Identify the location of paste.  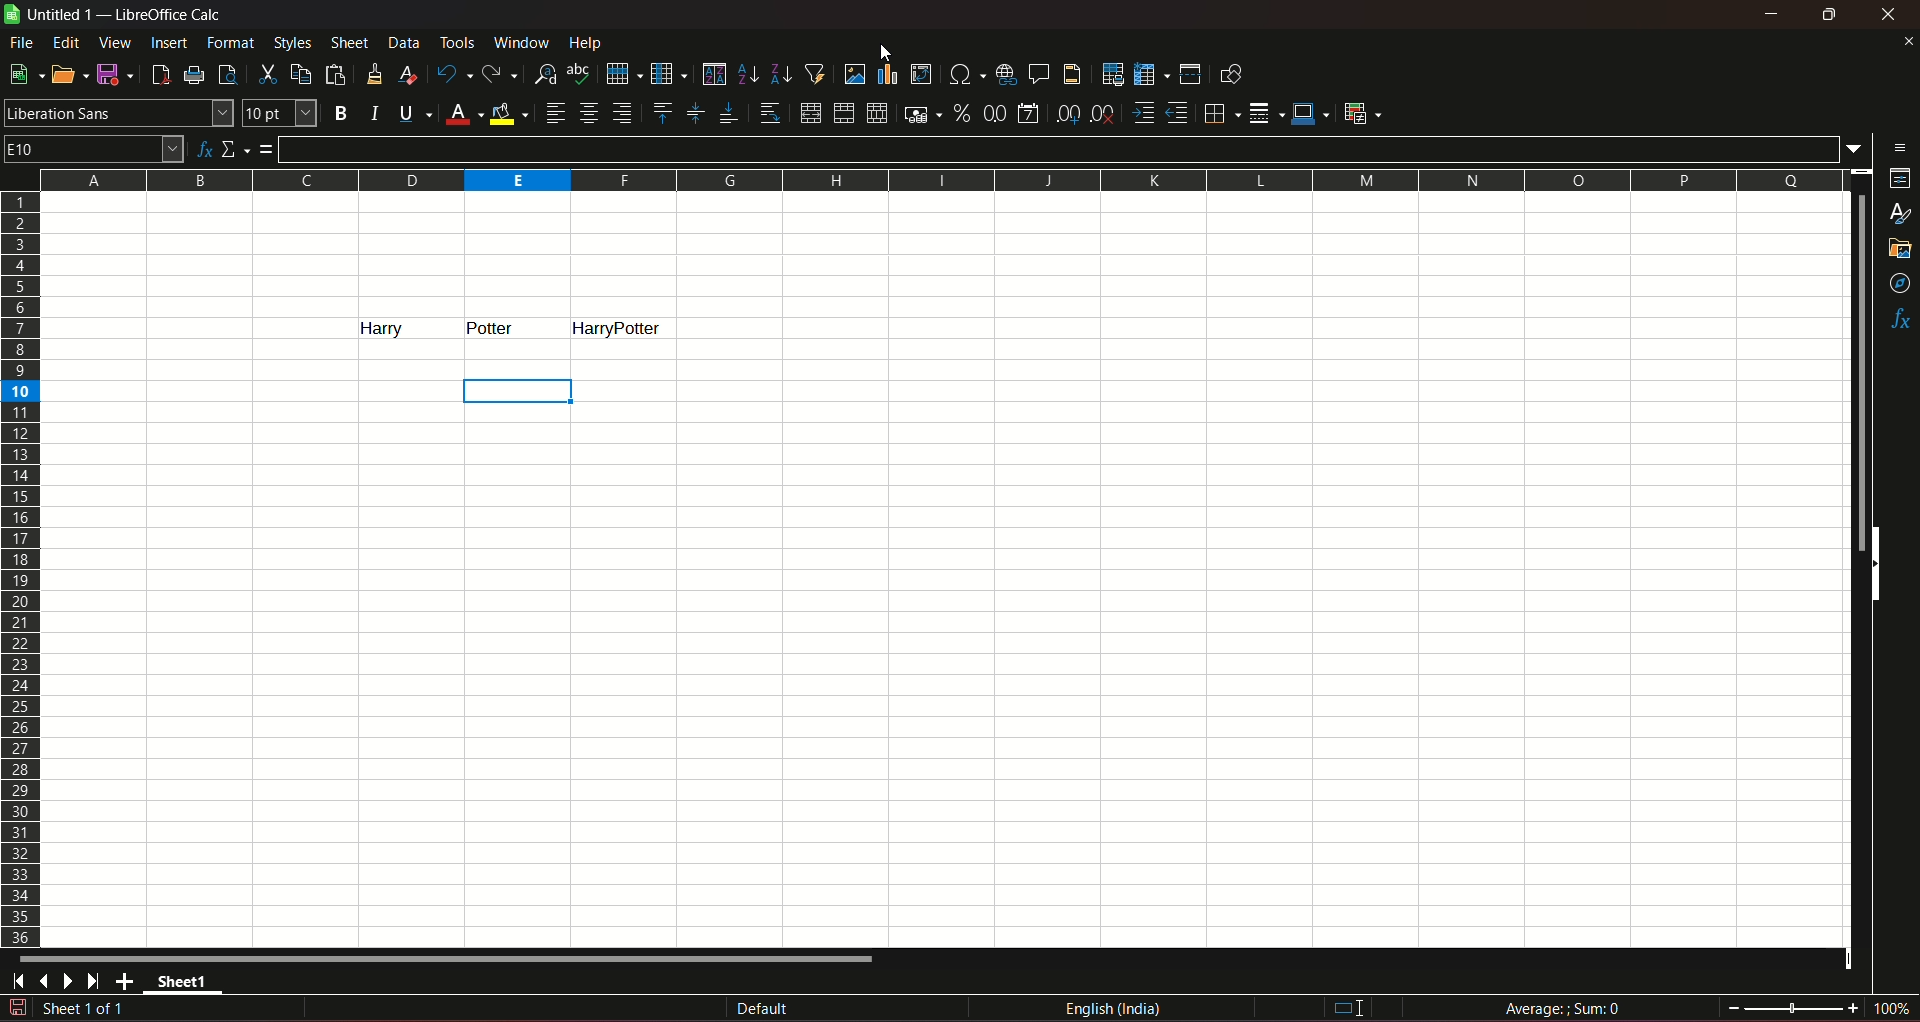
(338, 74).